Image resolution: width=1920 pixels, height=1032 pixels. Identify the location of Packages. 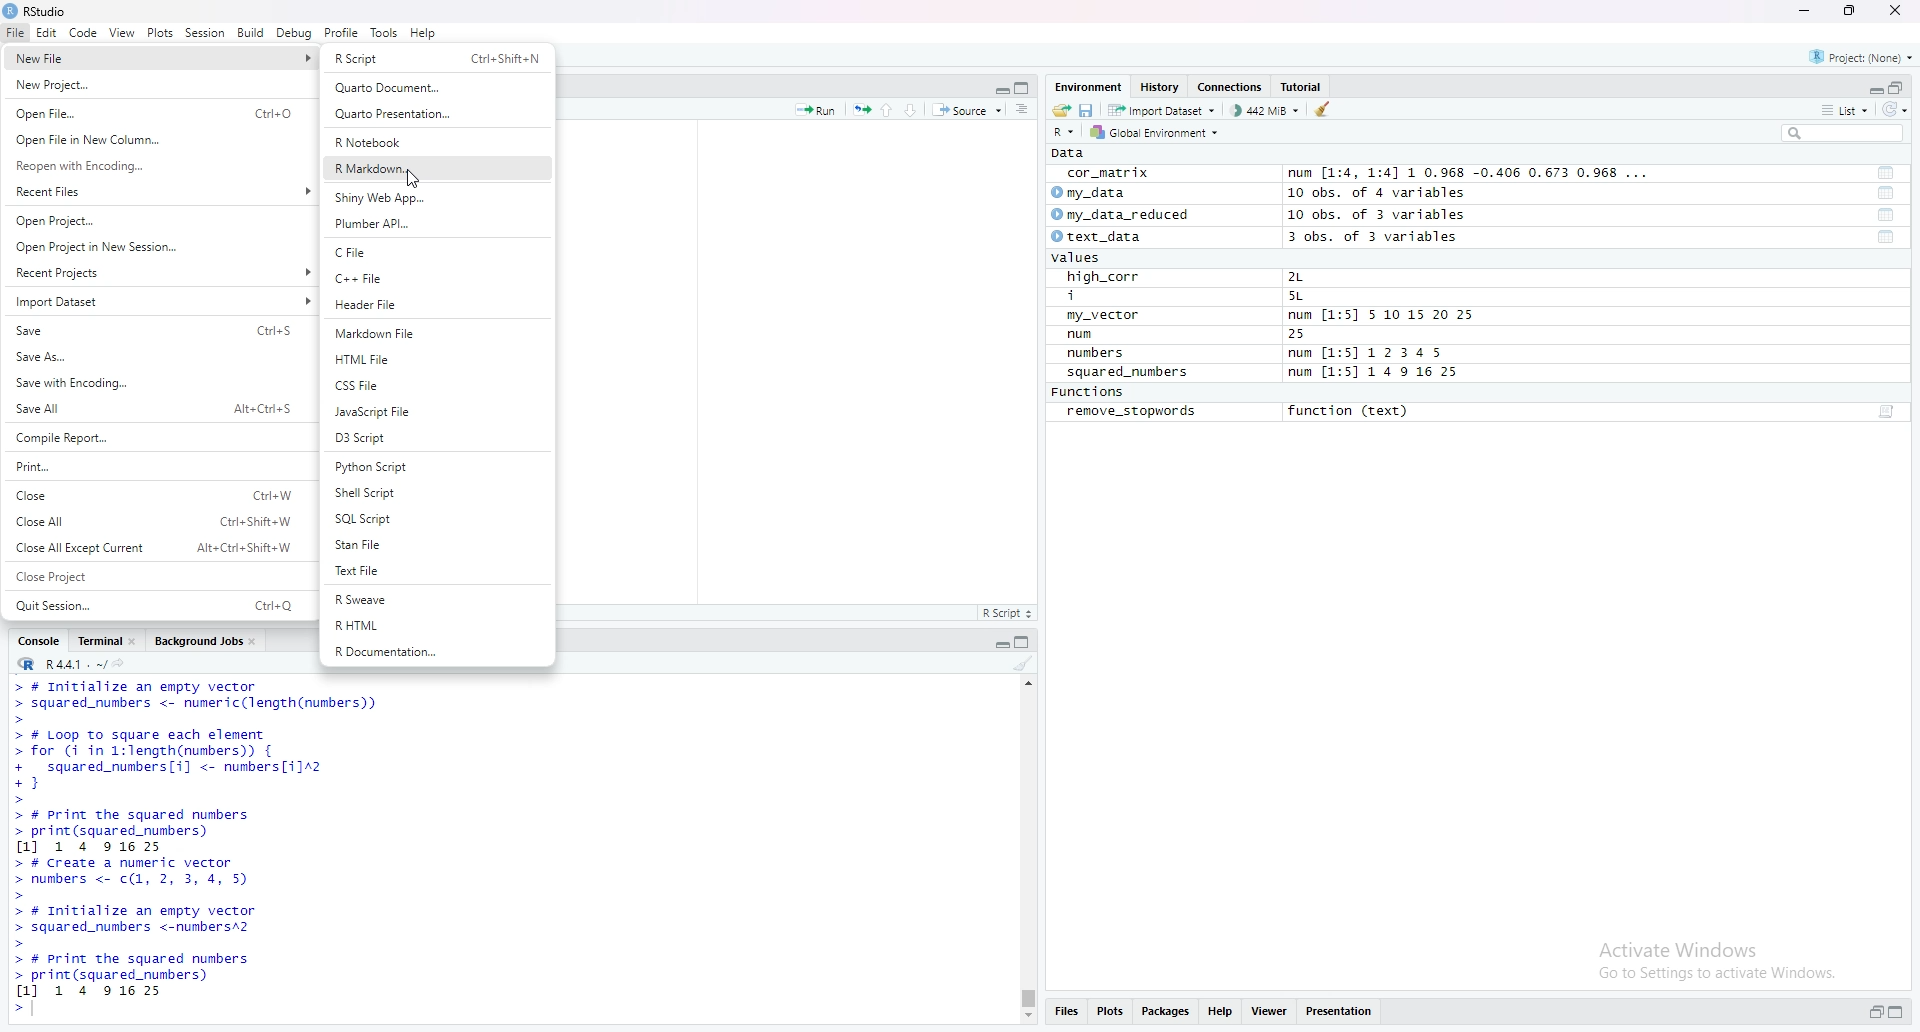
(1169, 1012).